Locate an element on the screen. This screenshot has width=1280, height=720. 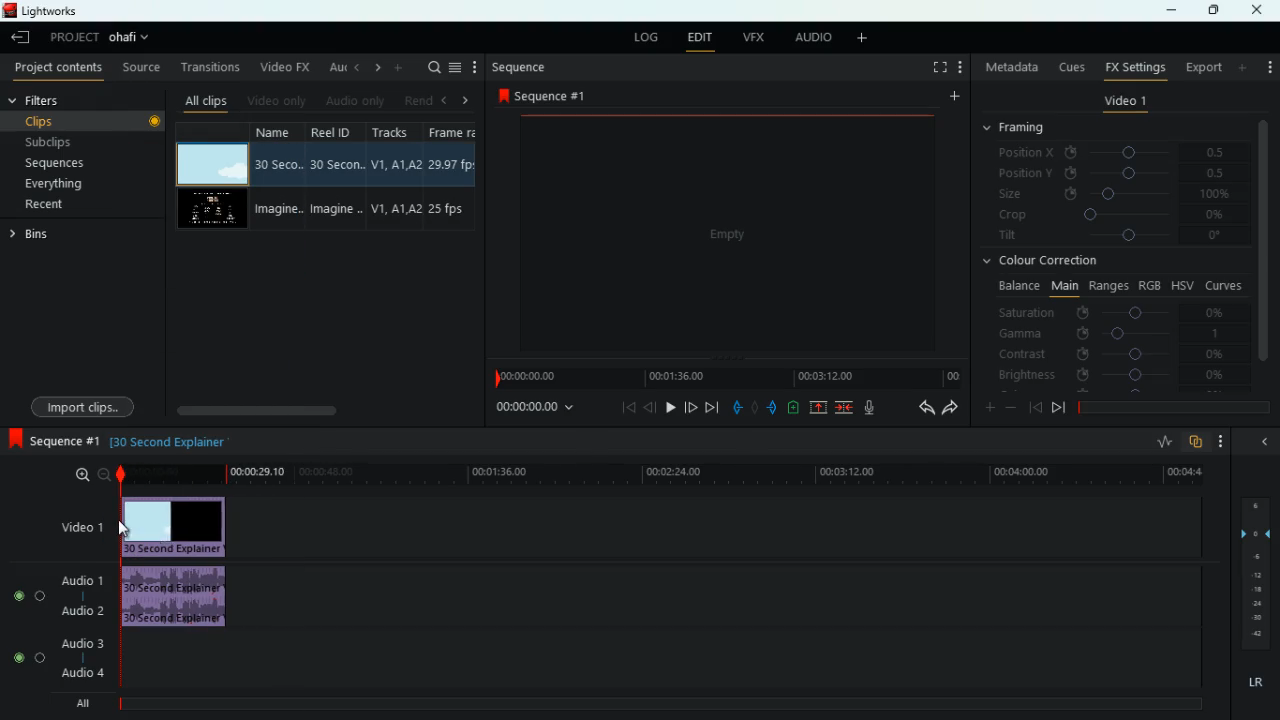
minimize is located at coordinates (1264, 440).